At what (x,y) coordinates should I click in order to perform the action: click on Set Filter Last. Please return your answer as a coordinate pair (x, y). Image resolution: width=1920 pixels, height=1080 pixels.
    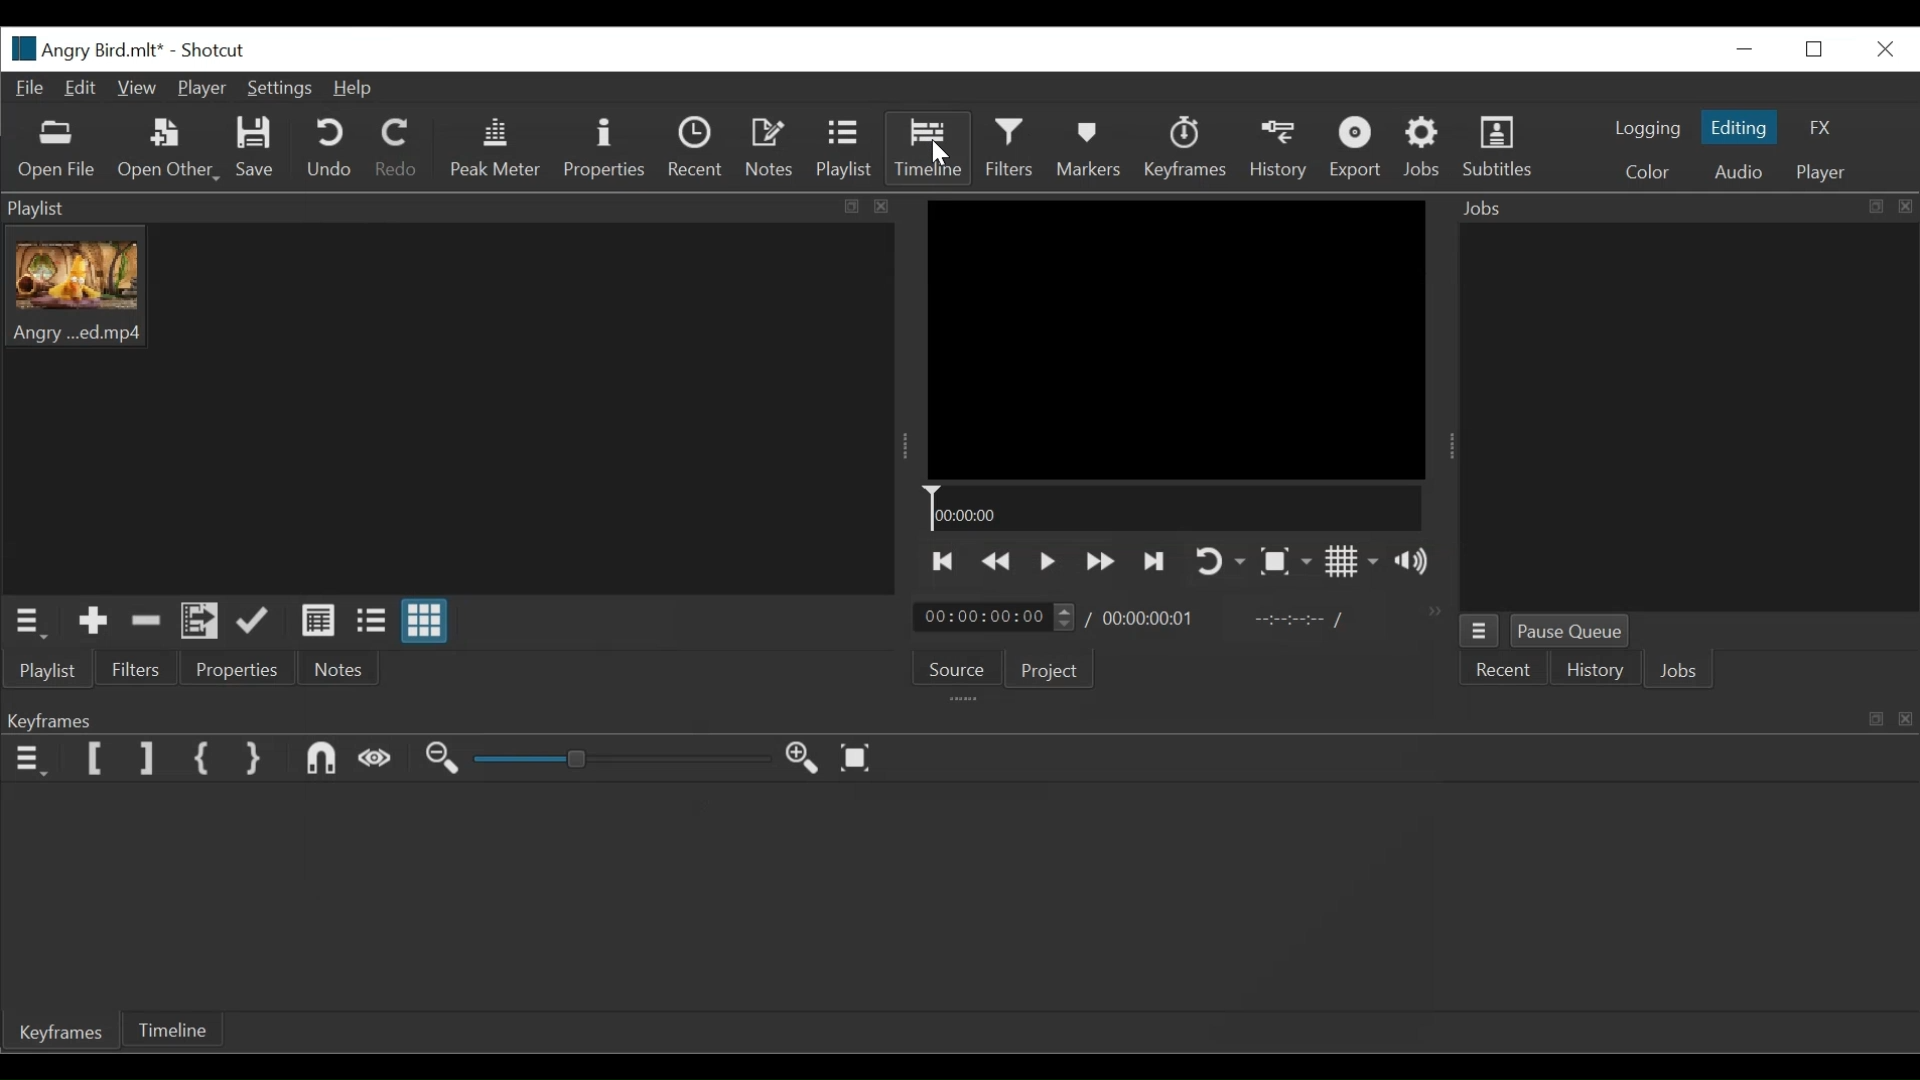
    Looking at the image, I should click on (149, 760).